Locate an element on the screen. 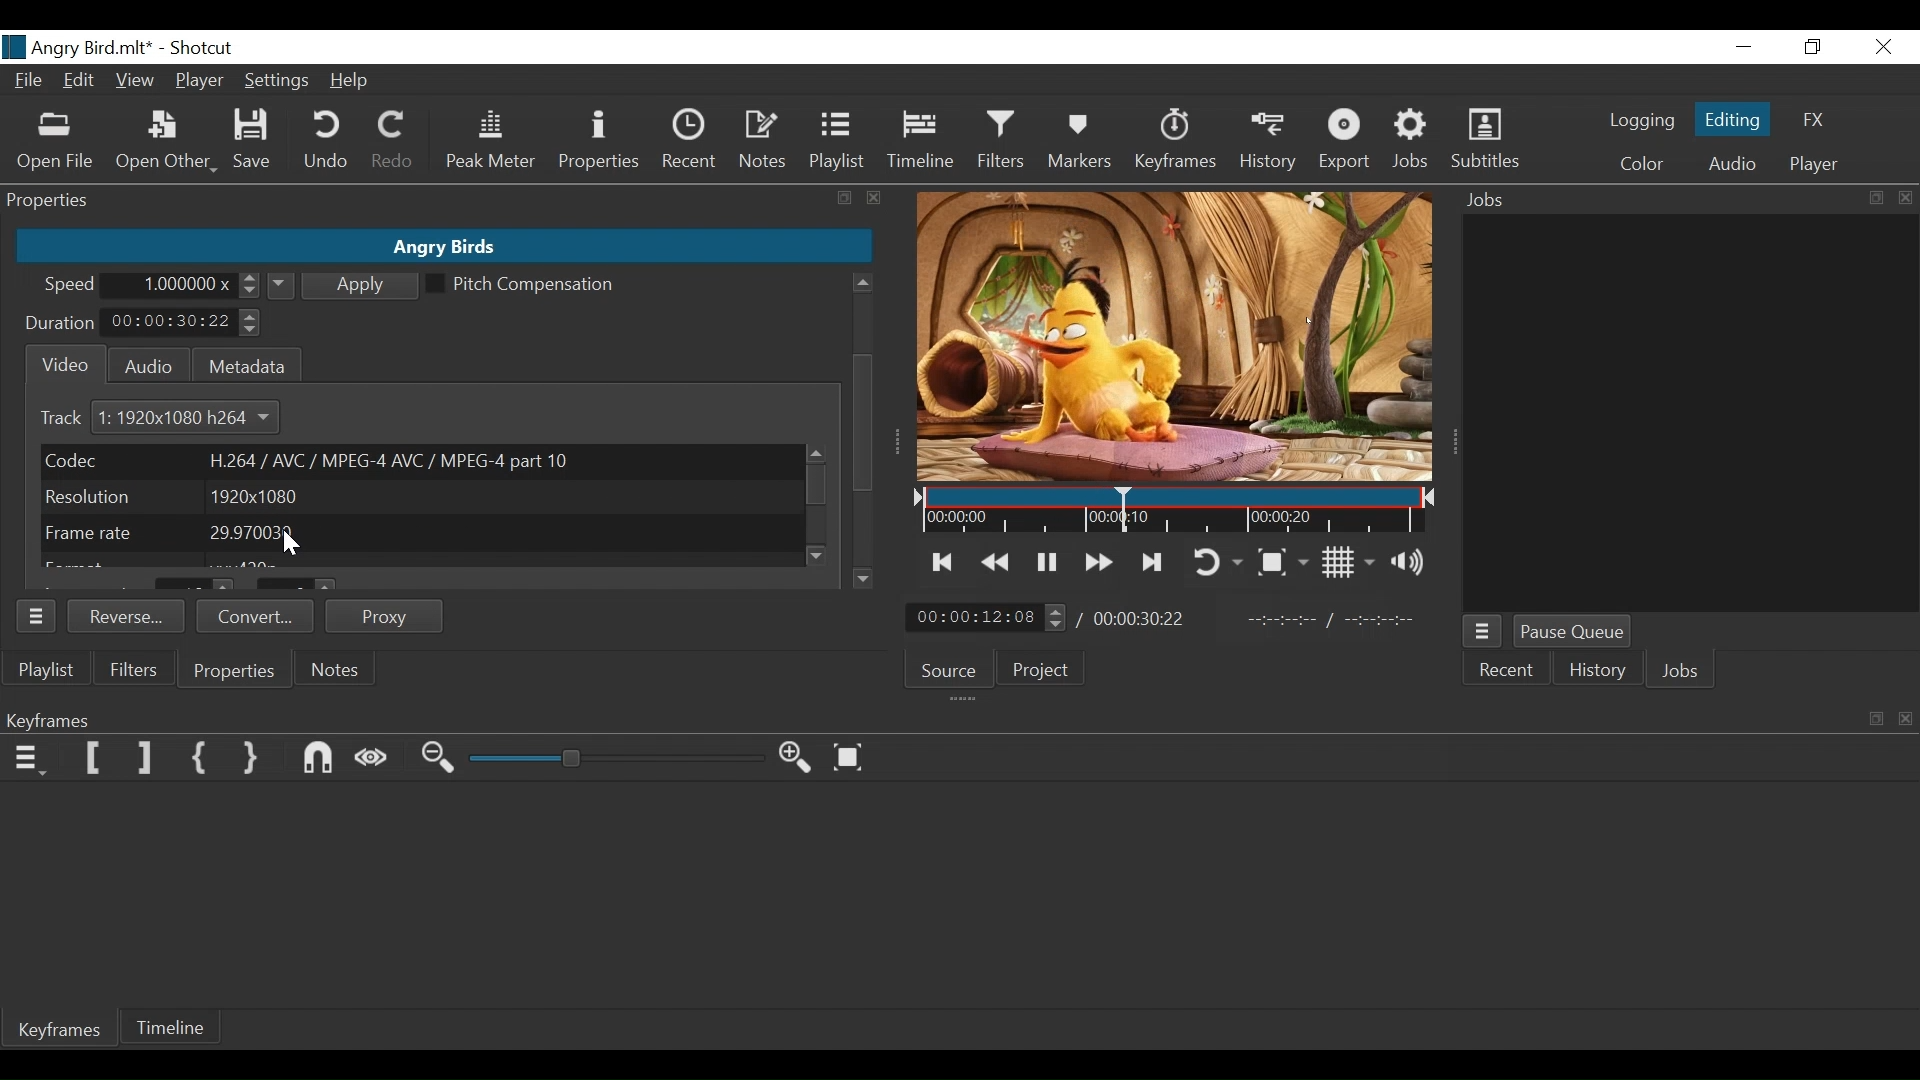 This screenshot has width=1920, height=1080. Insertion cursor is located at coordinates (1118, 510).